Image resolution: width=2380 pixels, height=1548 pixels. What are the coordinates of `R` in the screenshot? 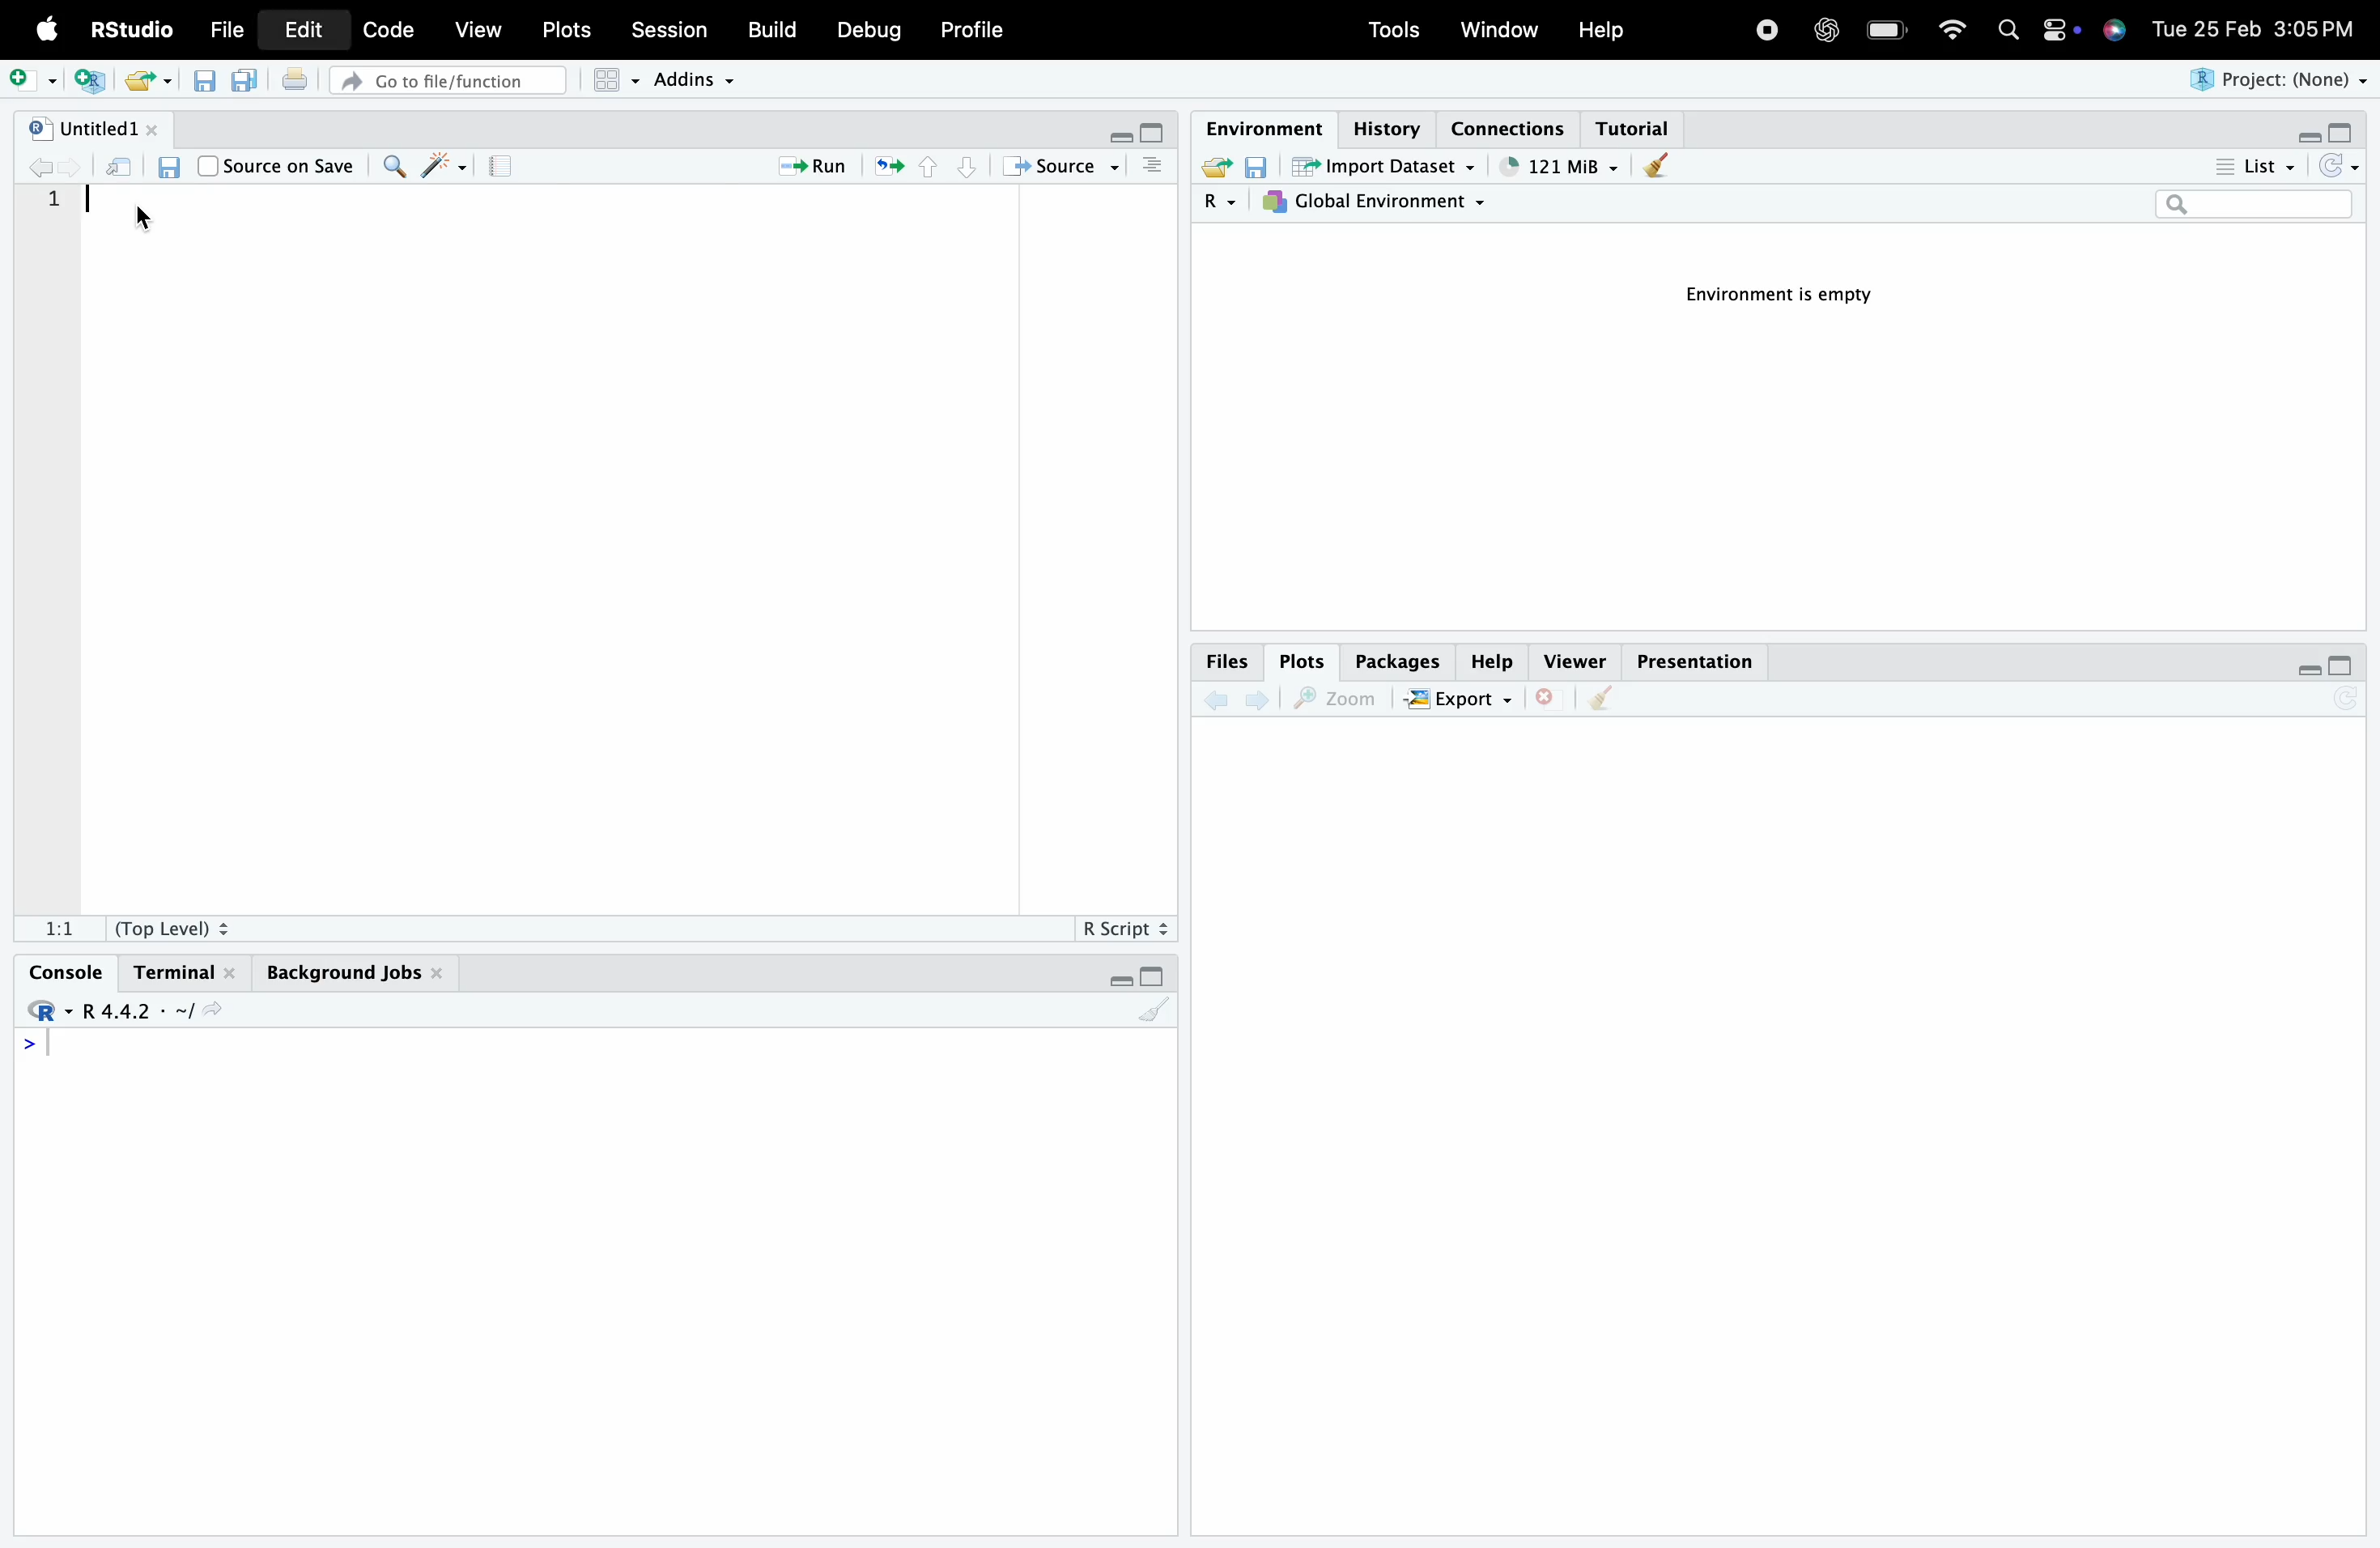 It's located at (1223, 203).